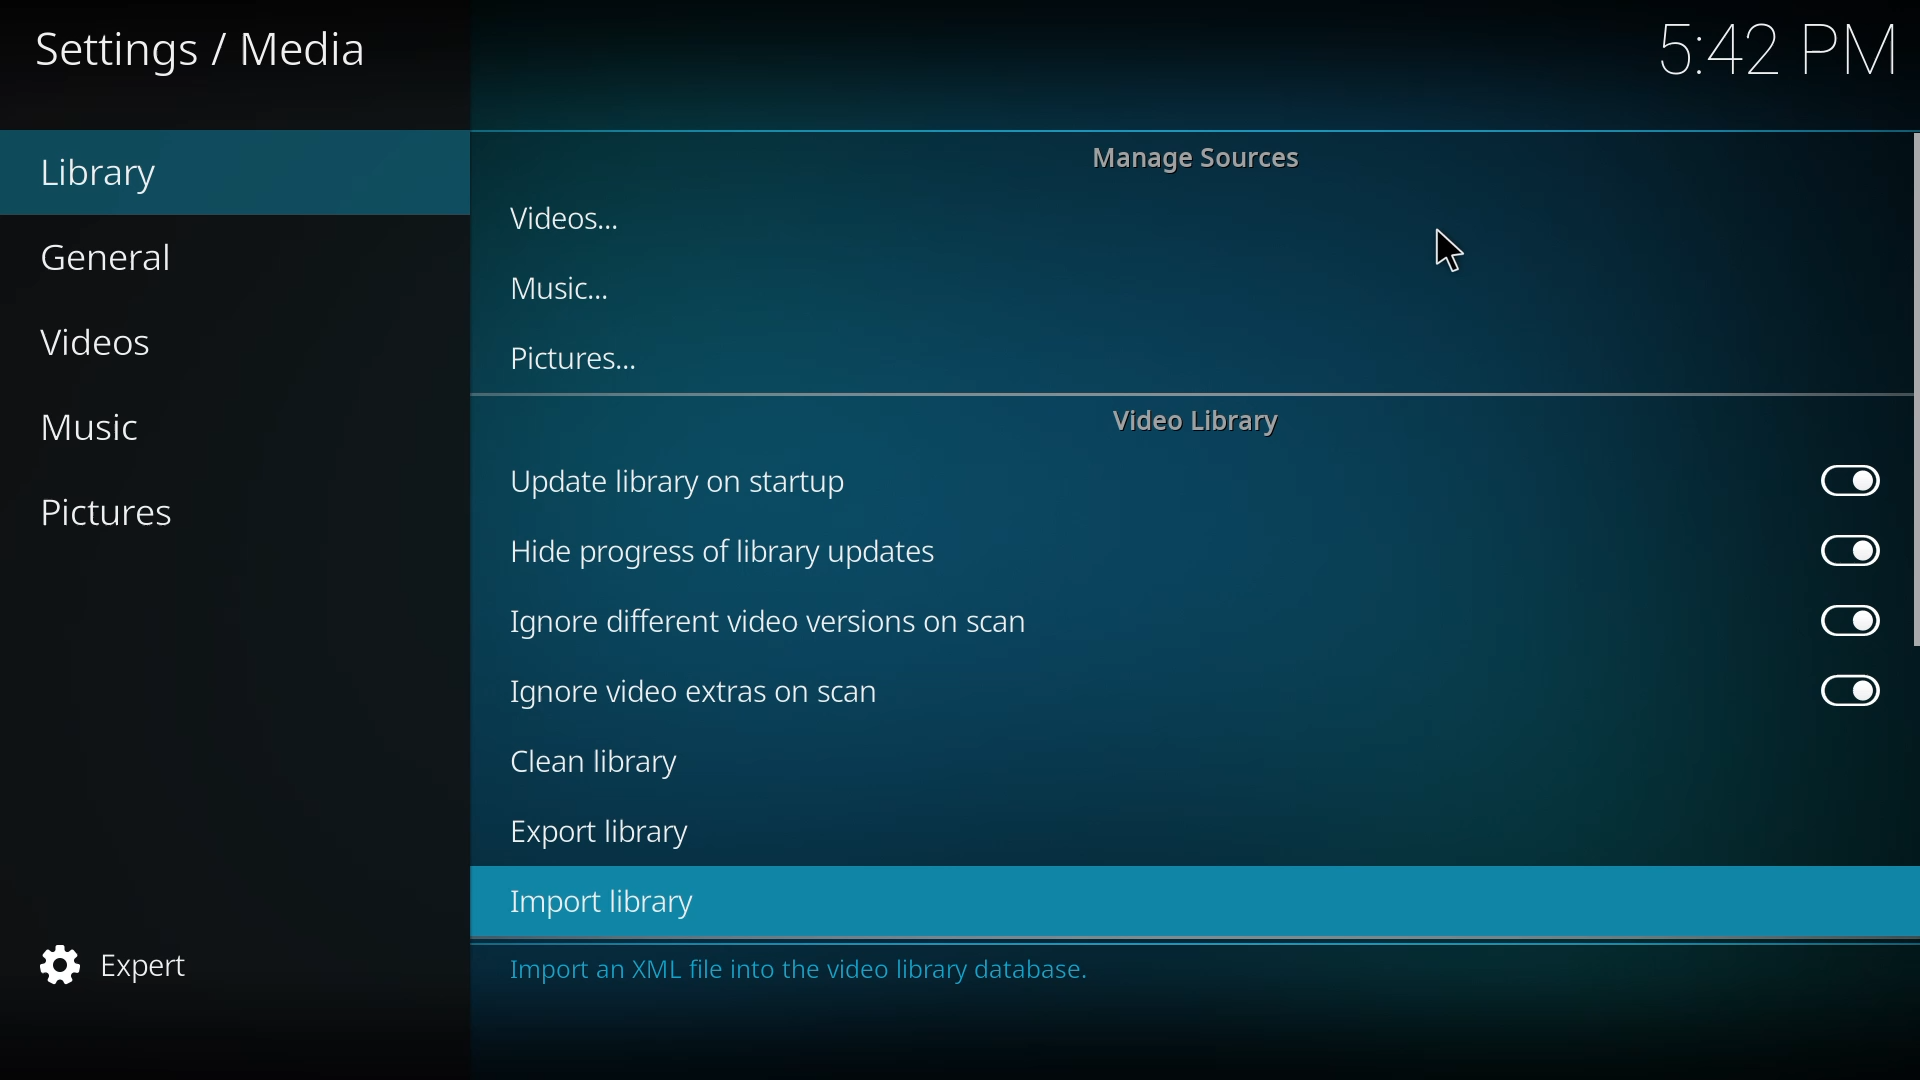  Describe the element at coordinates (121, 969) in the screenshot. I see `expert` at that location.